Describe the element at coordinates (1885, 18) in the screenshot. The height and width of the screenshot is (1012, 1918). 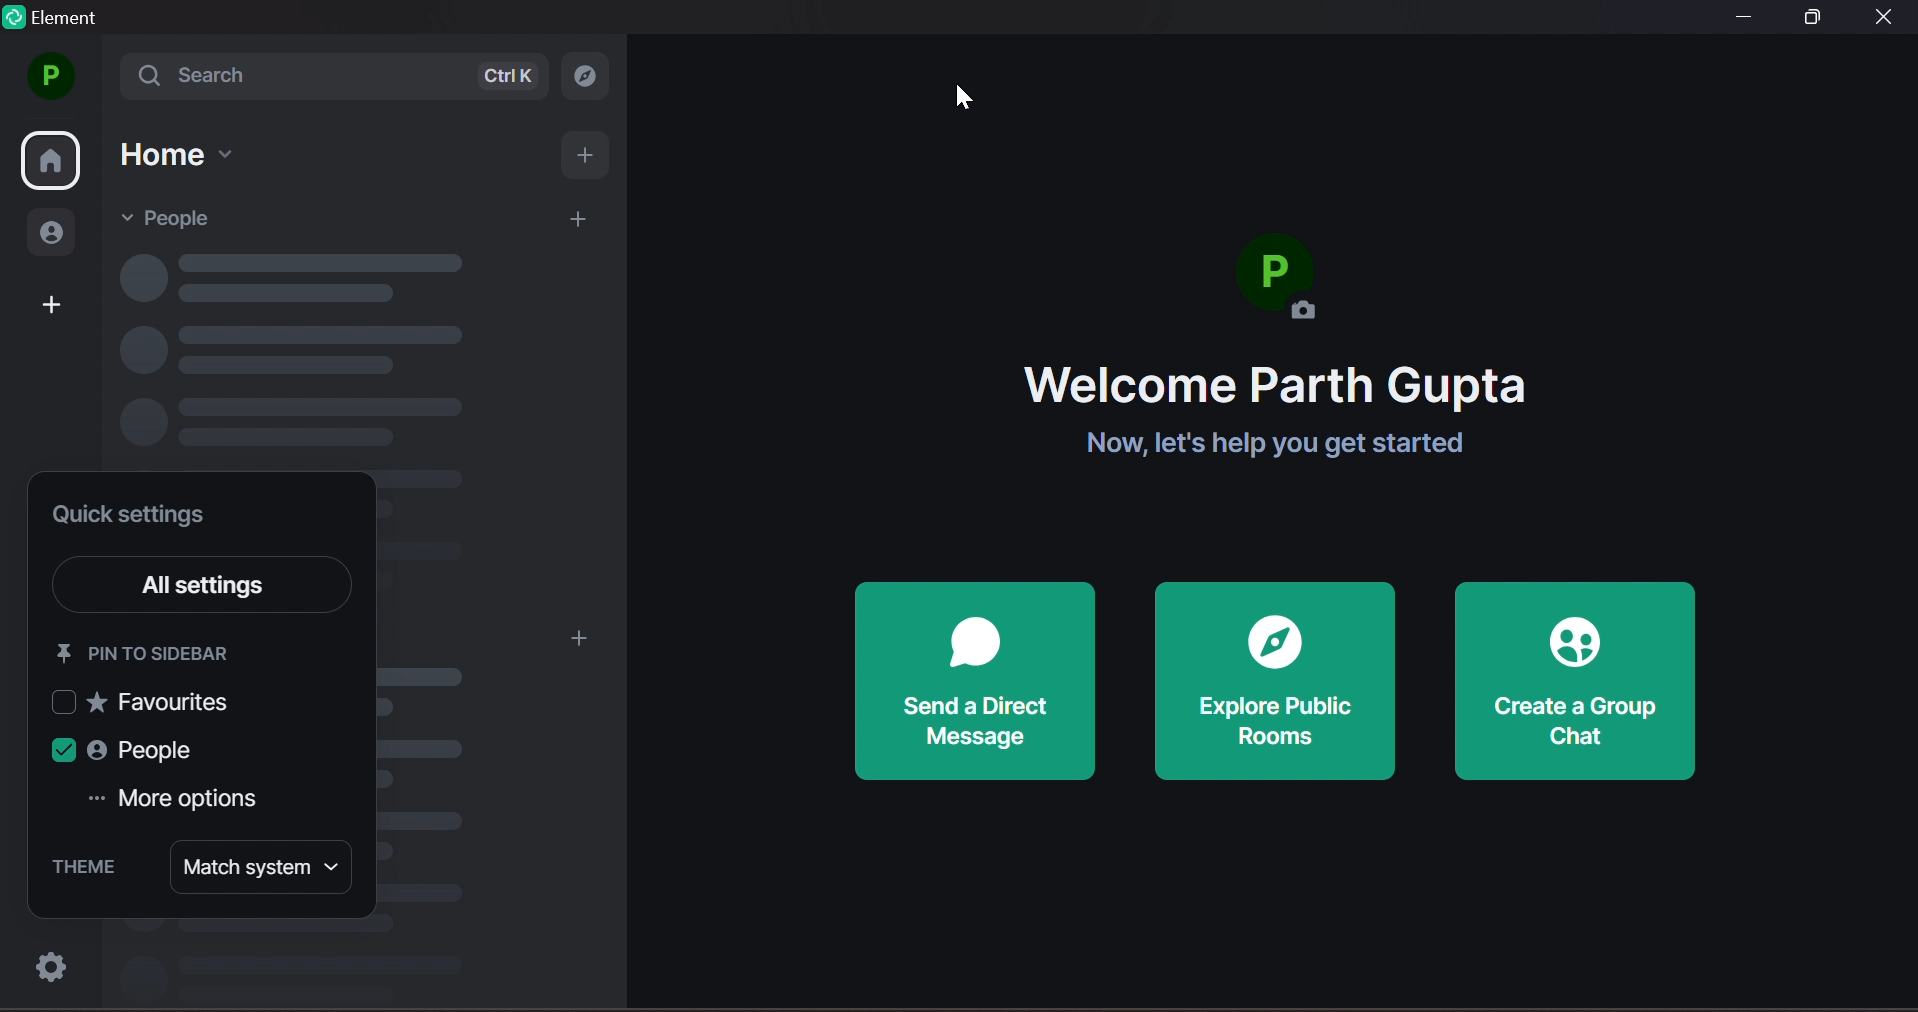
I see `close` at that location.